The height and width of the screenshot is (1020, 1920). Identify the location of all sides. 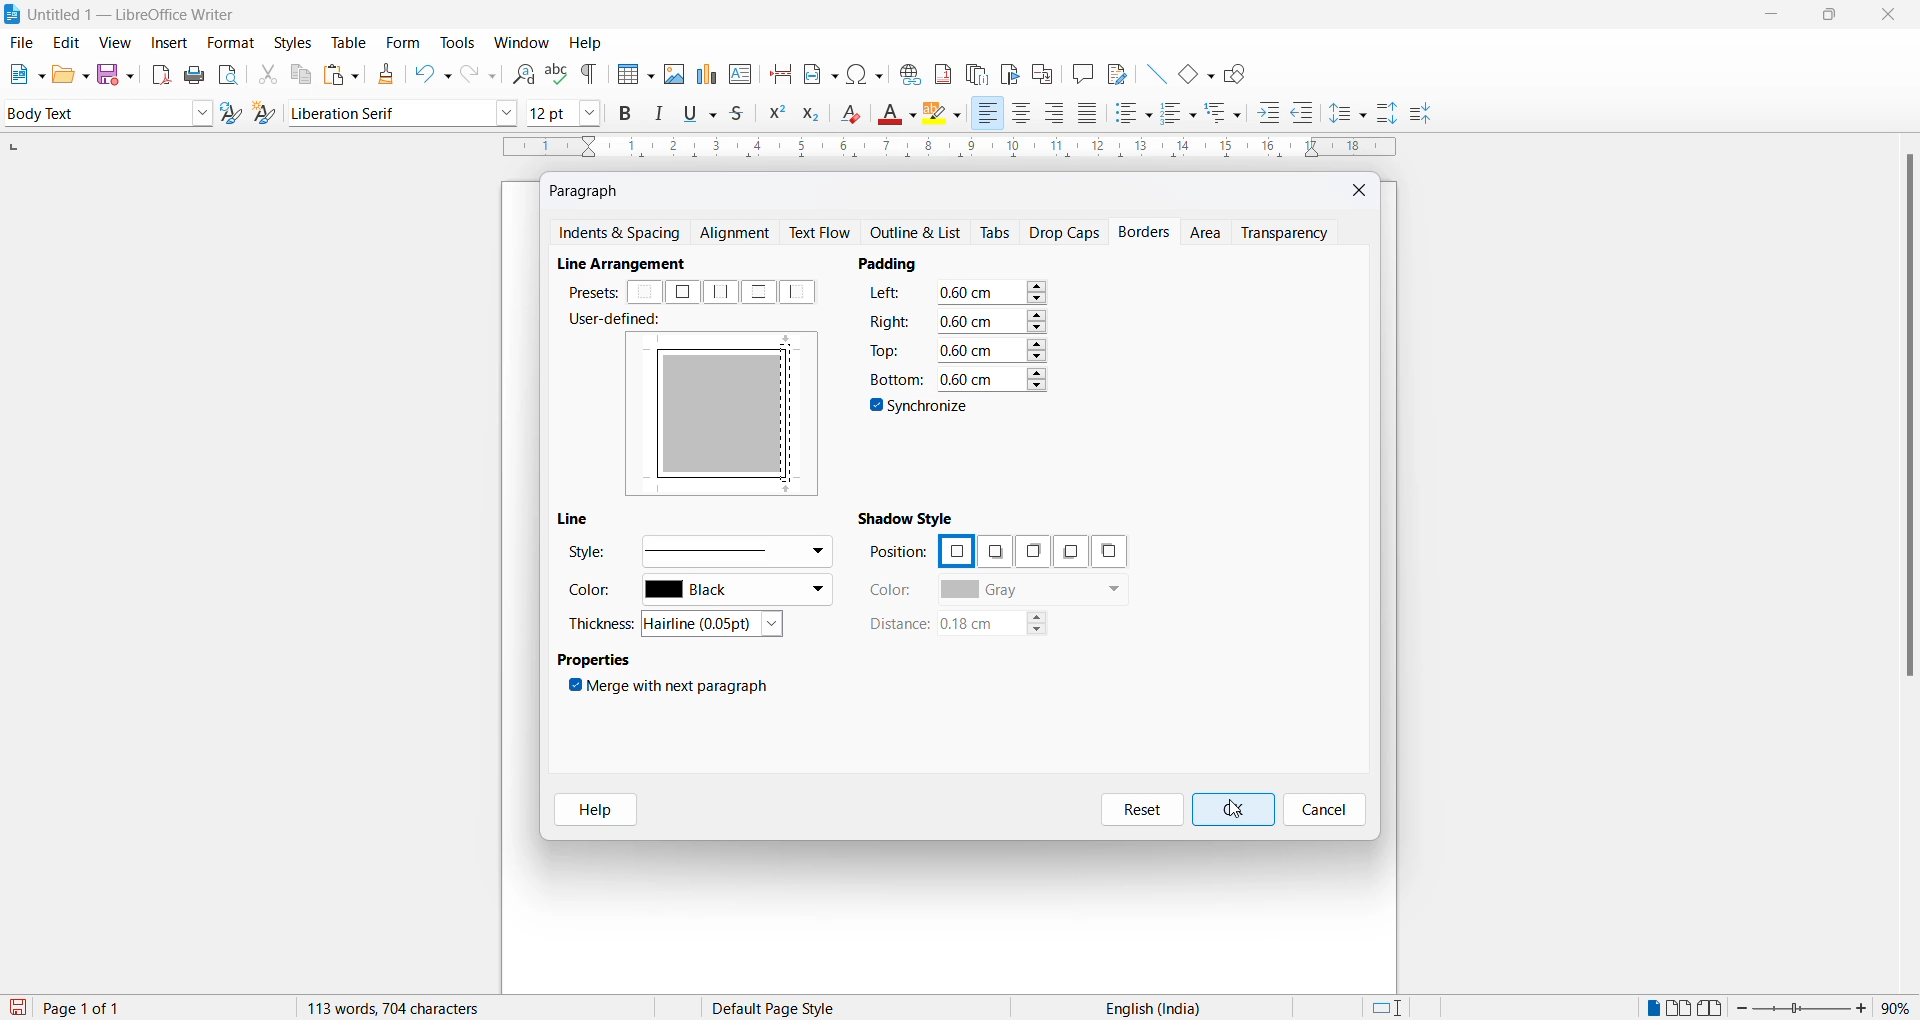
(682, 292).